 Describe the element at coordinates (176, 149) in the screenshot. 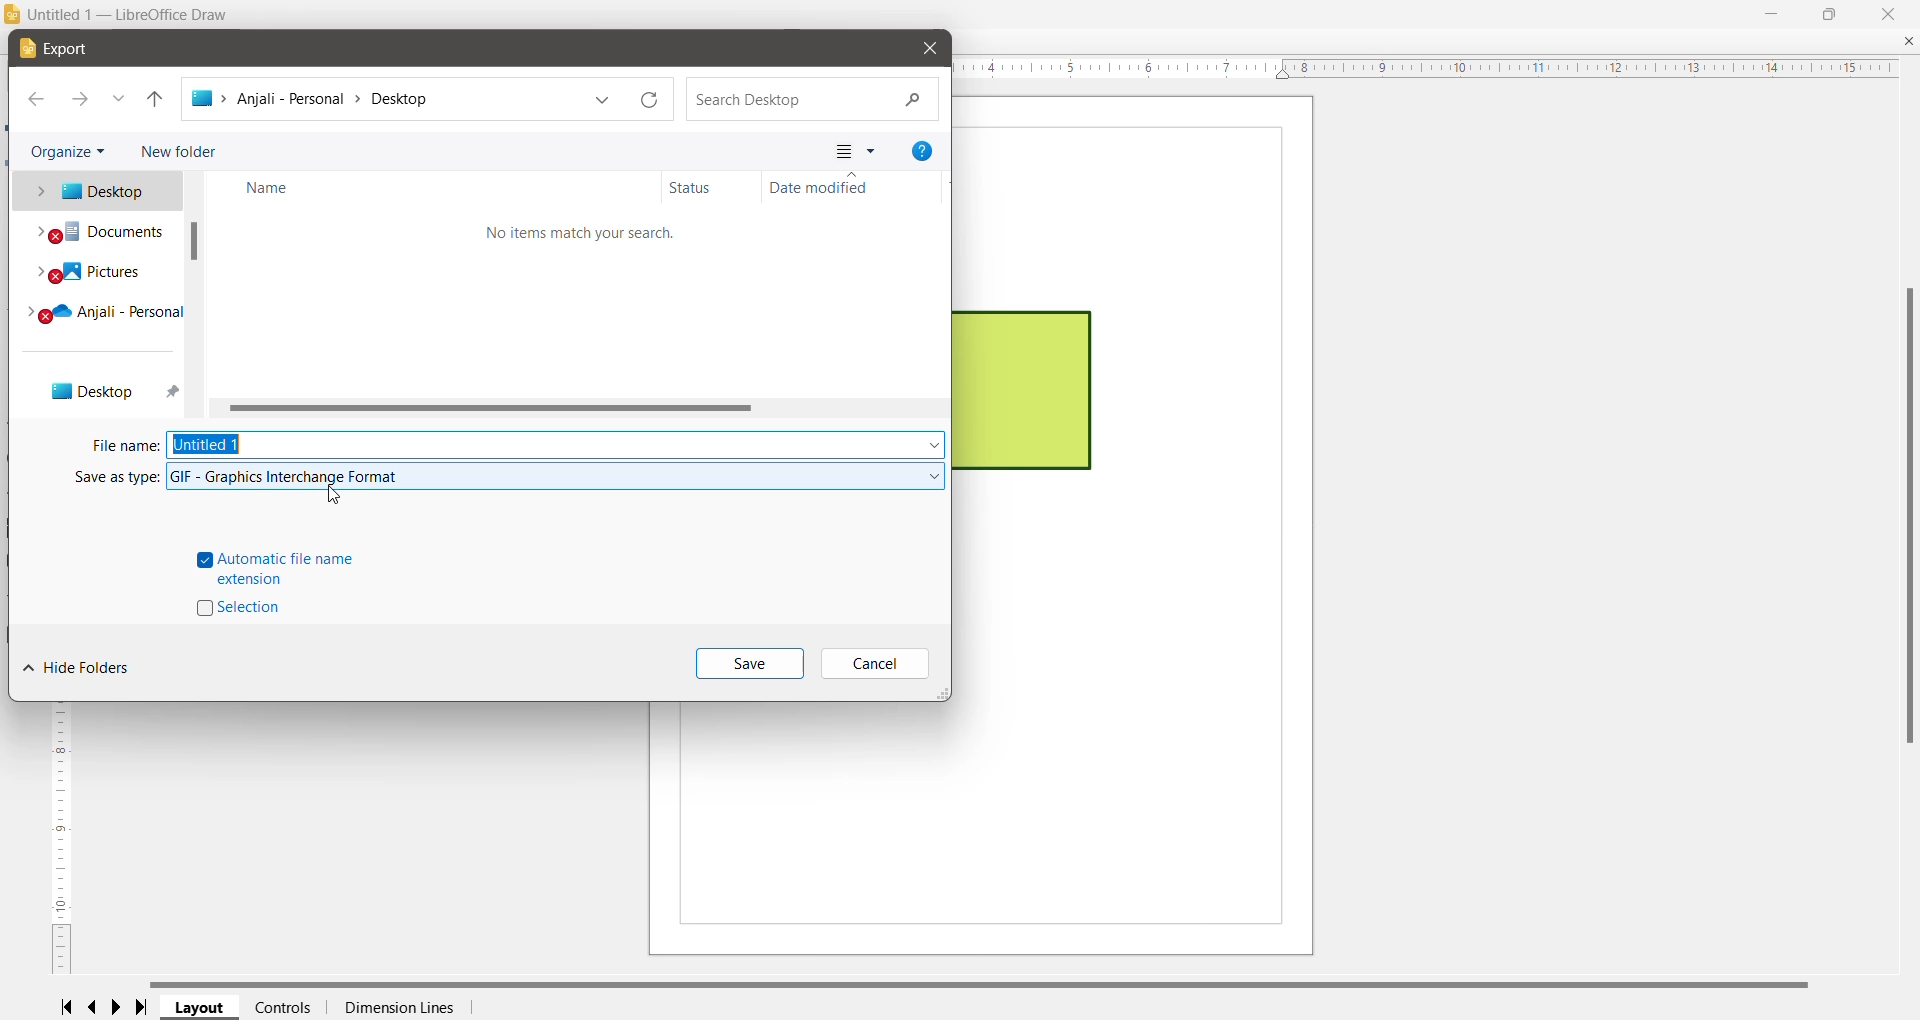

I see `New Folder` at that location.